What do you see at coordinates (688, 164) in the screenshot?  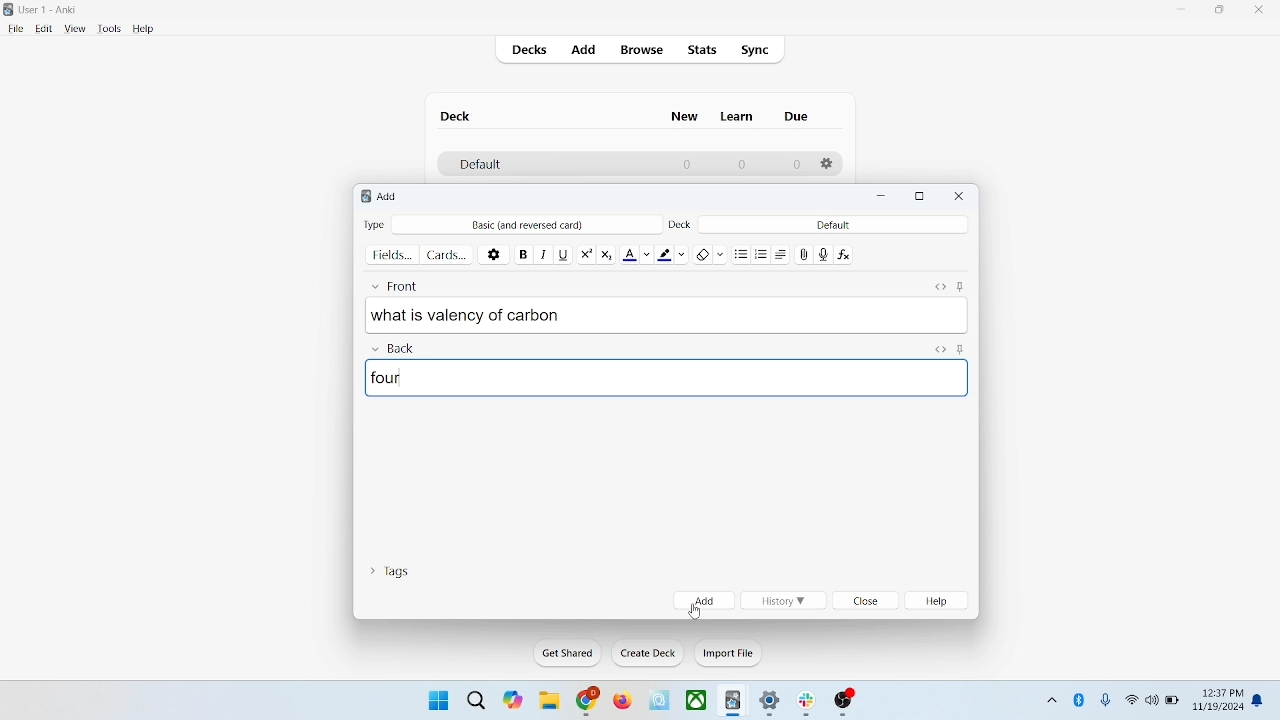 I see `0` at bounding box center [688, 164].